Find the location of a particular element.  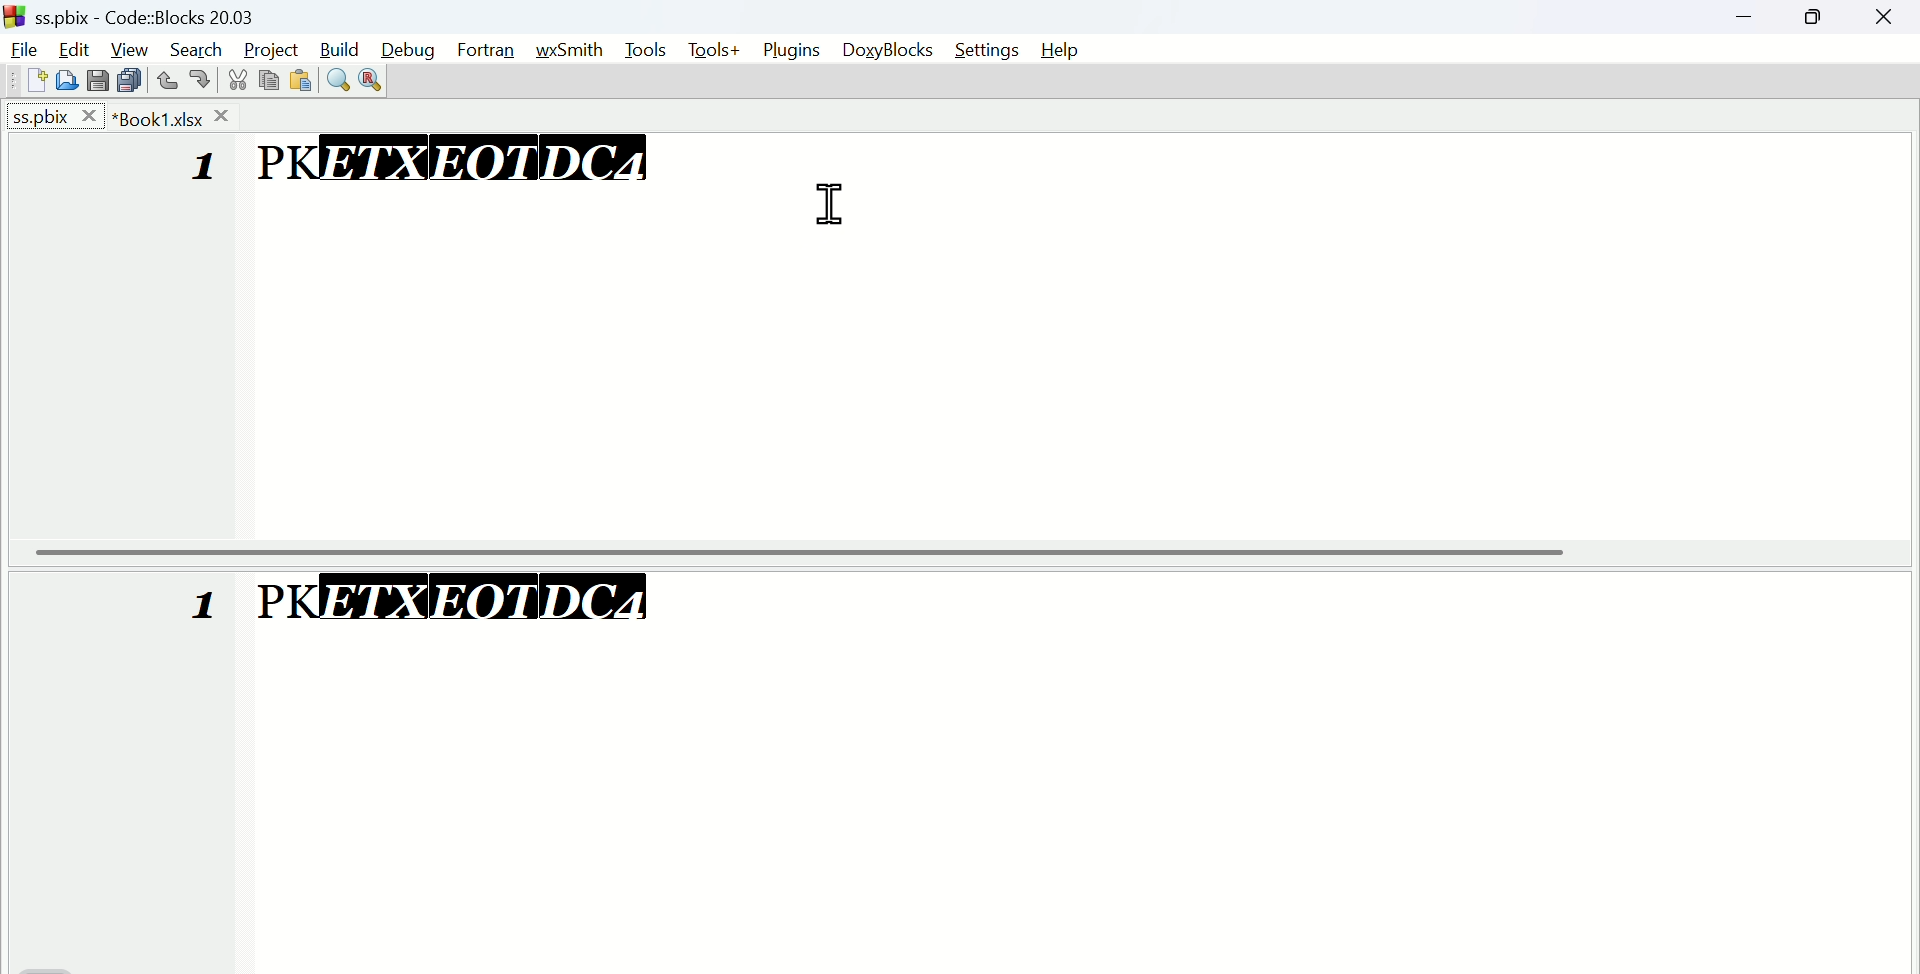

Edit is located at coordinates (77, 45).